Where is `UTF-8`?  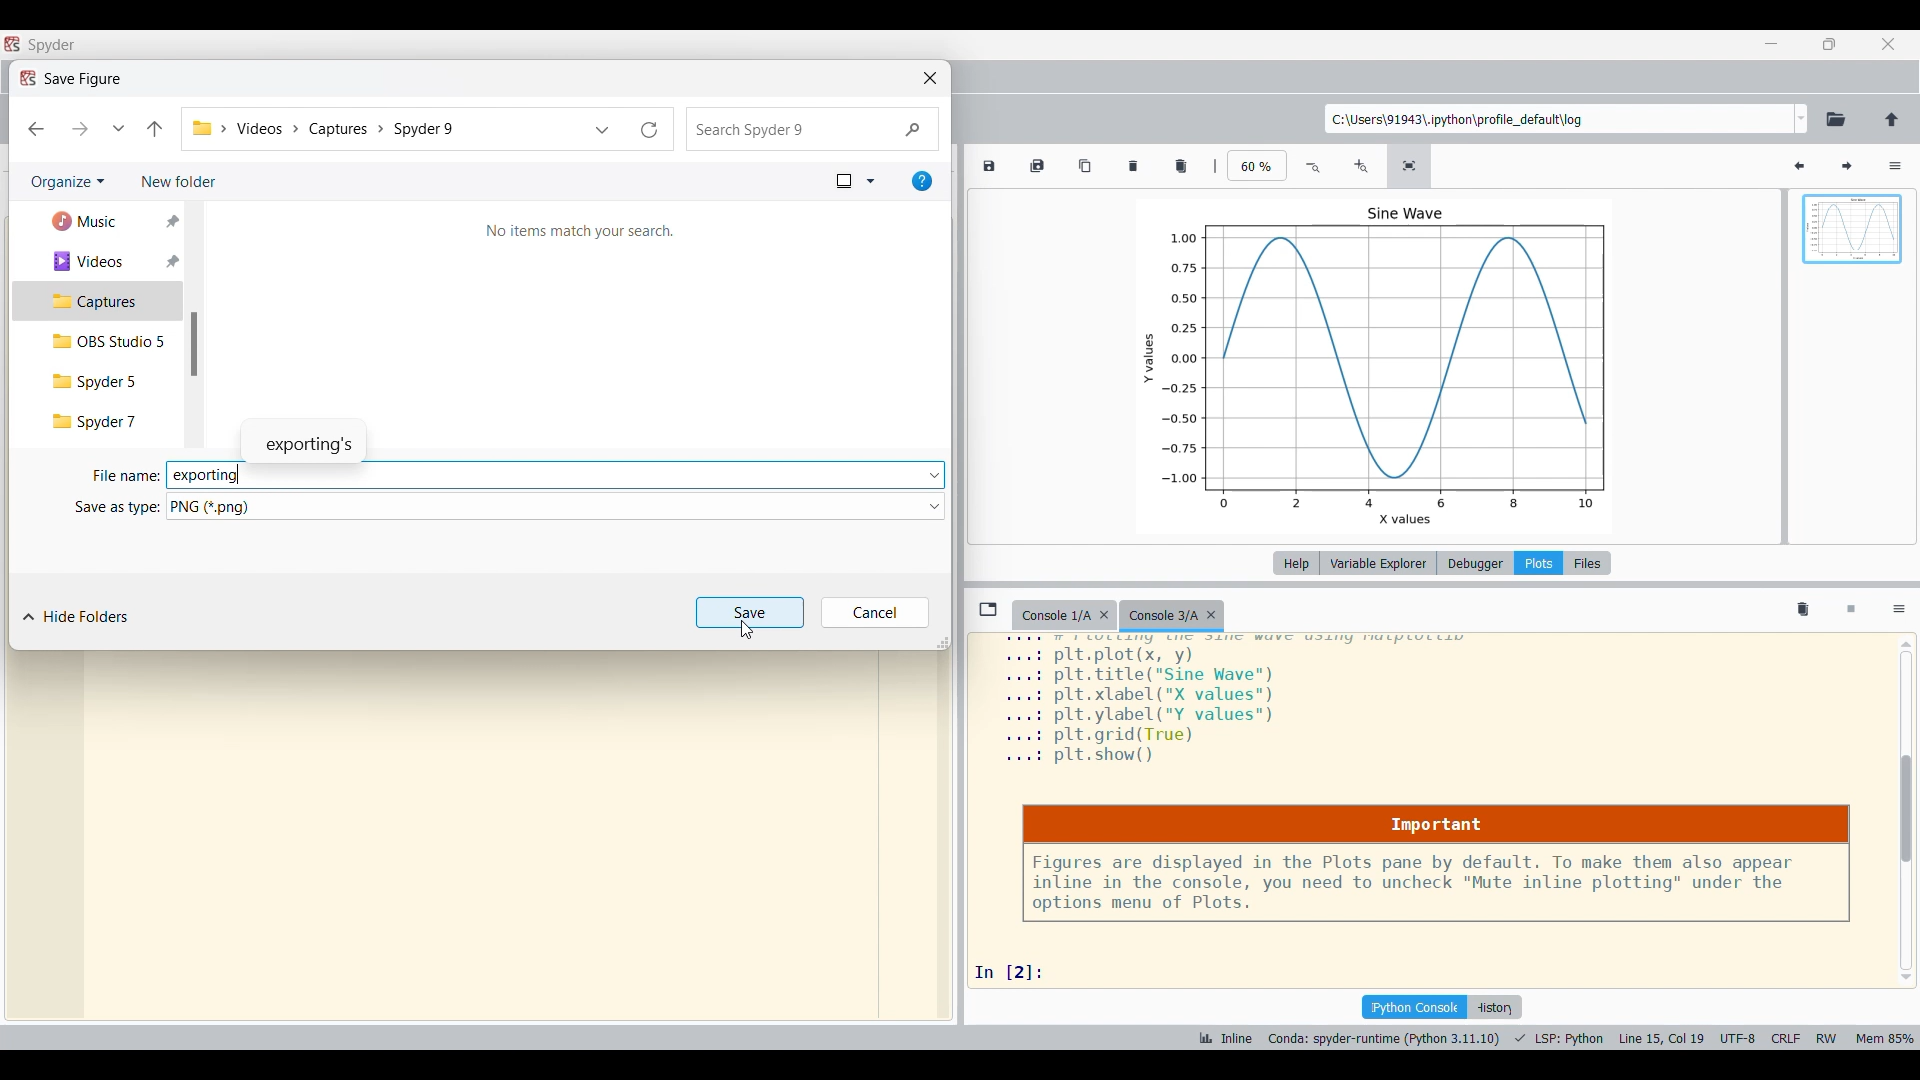 UTF-8 is located at coordinates (1738, 1037).